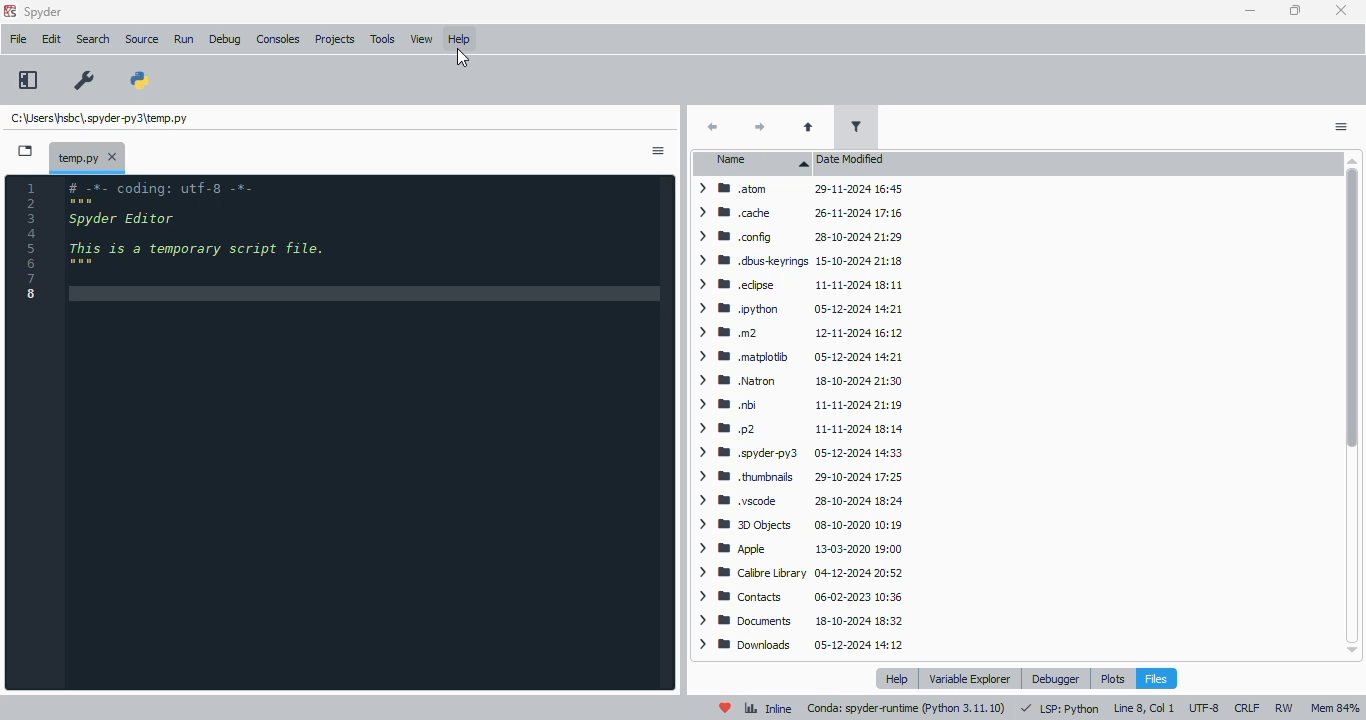  I want to click on > mp2 11-11-2024 18:14, so click(797, 428).